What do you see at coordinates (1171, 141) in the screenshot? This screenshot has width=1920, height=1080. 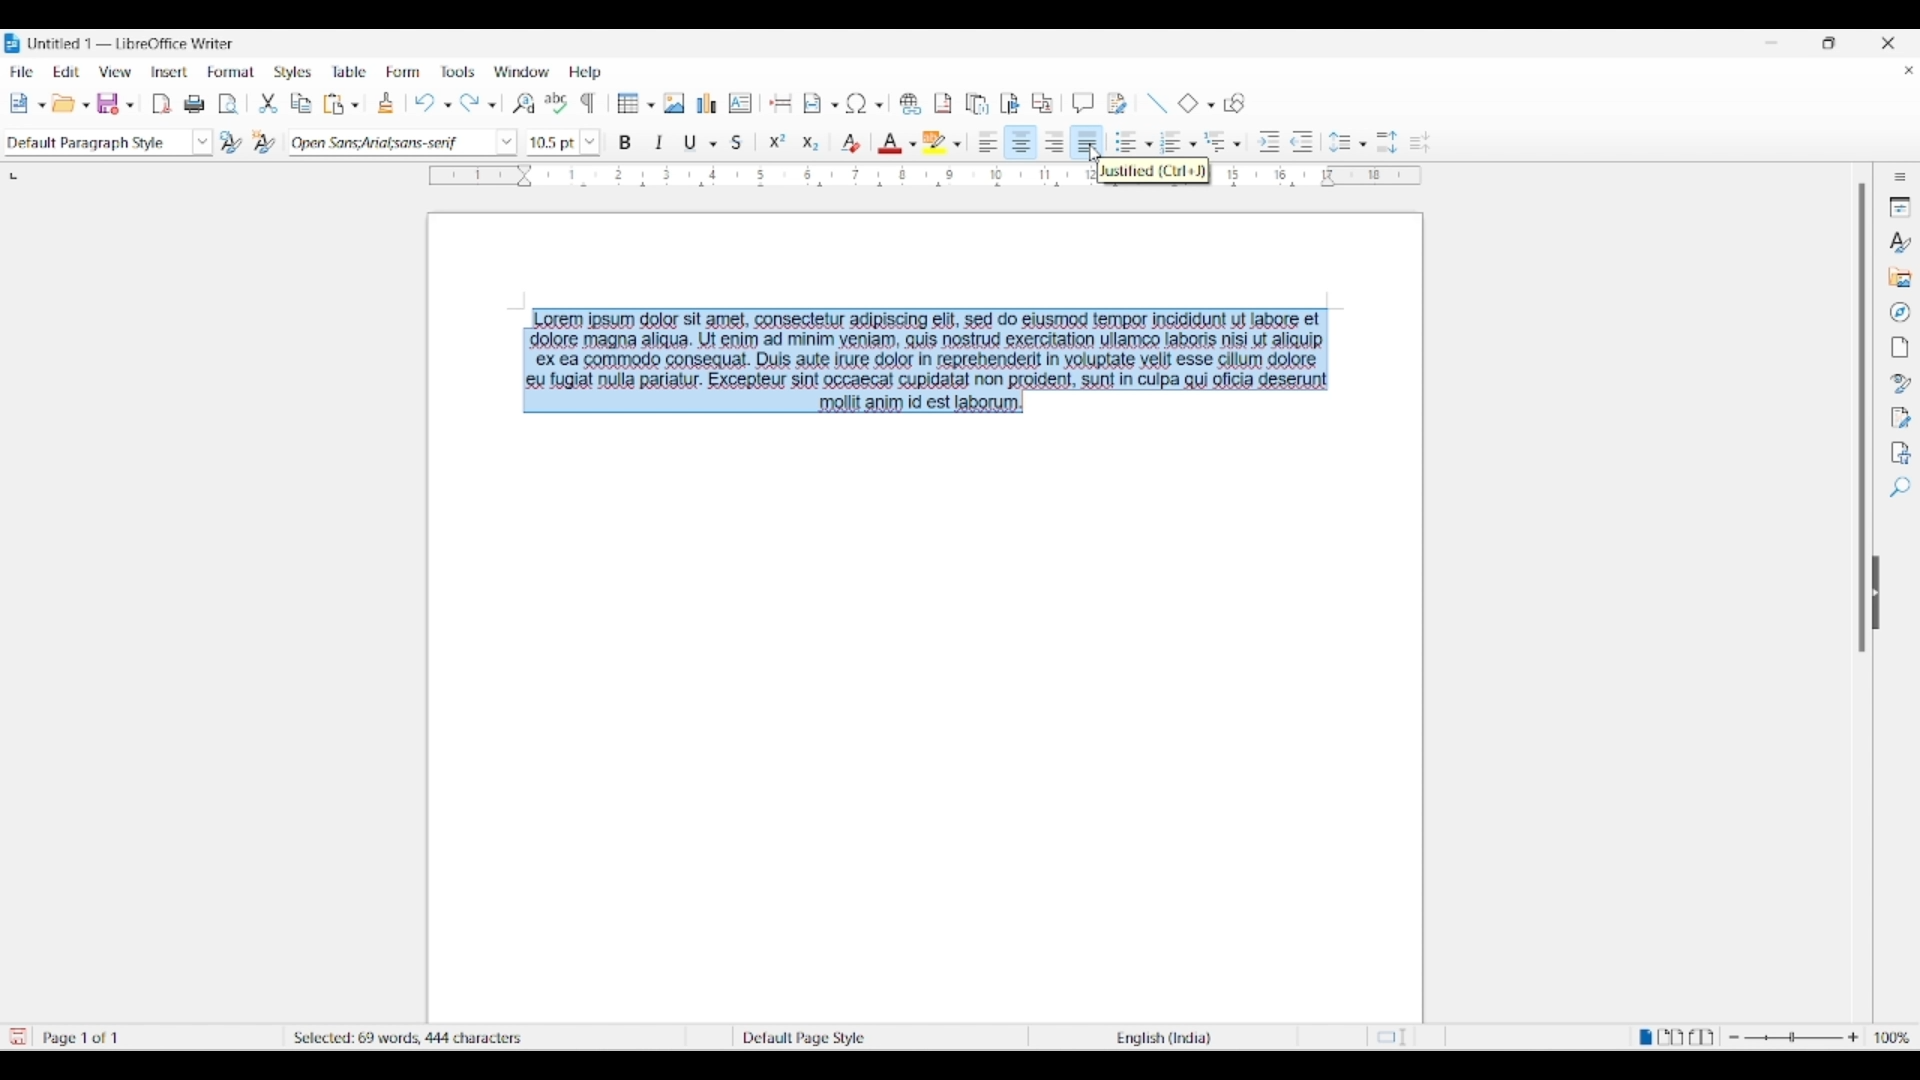 I see `Selected toggle ordered list` at bounding box center [1171, 141].